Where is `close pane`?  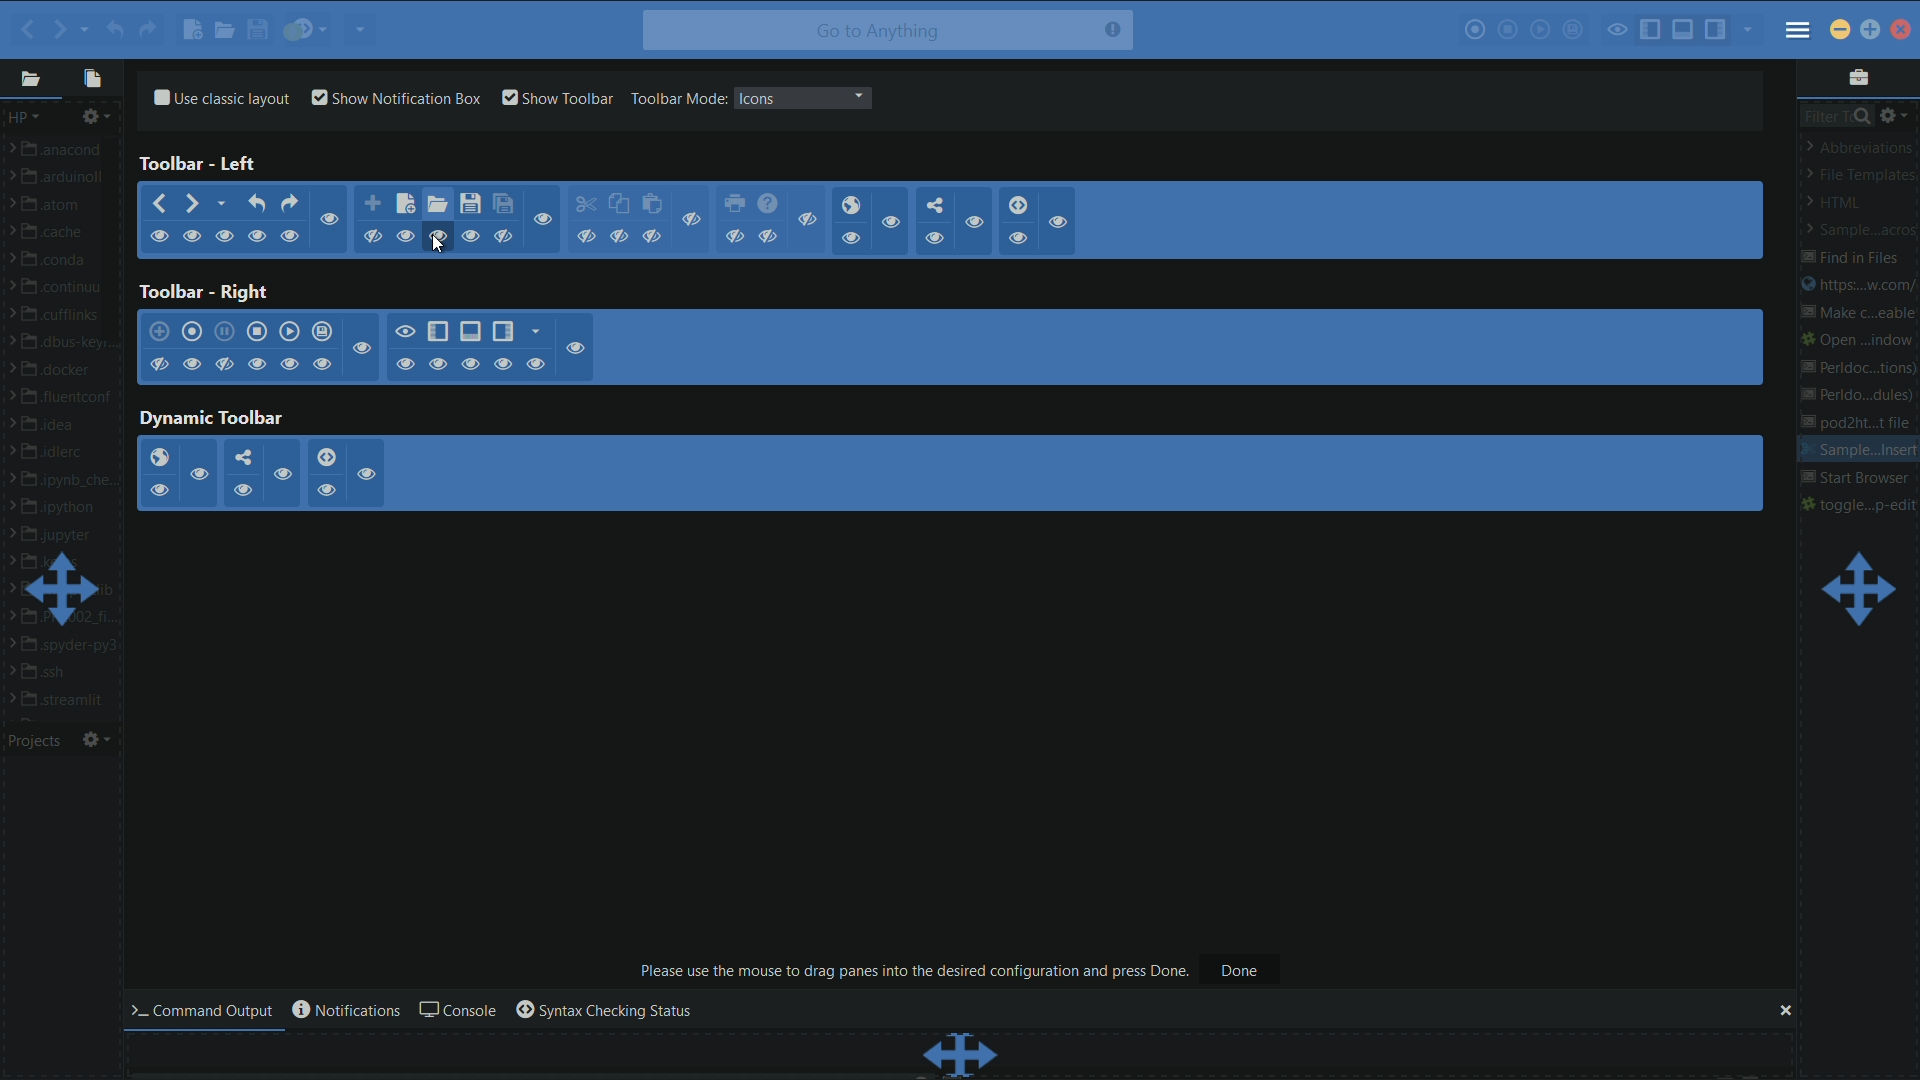 close pane is located at coordinates (1783, 1011).